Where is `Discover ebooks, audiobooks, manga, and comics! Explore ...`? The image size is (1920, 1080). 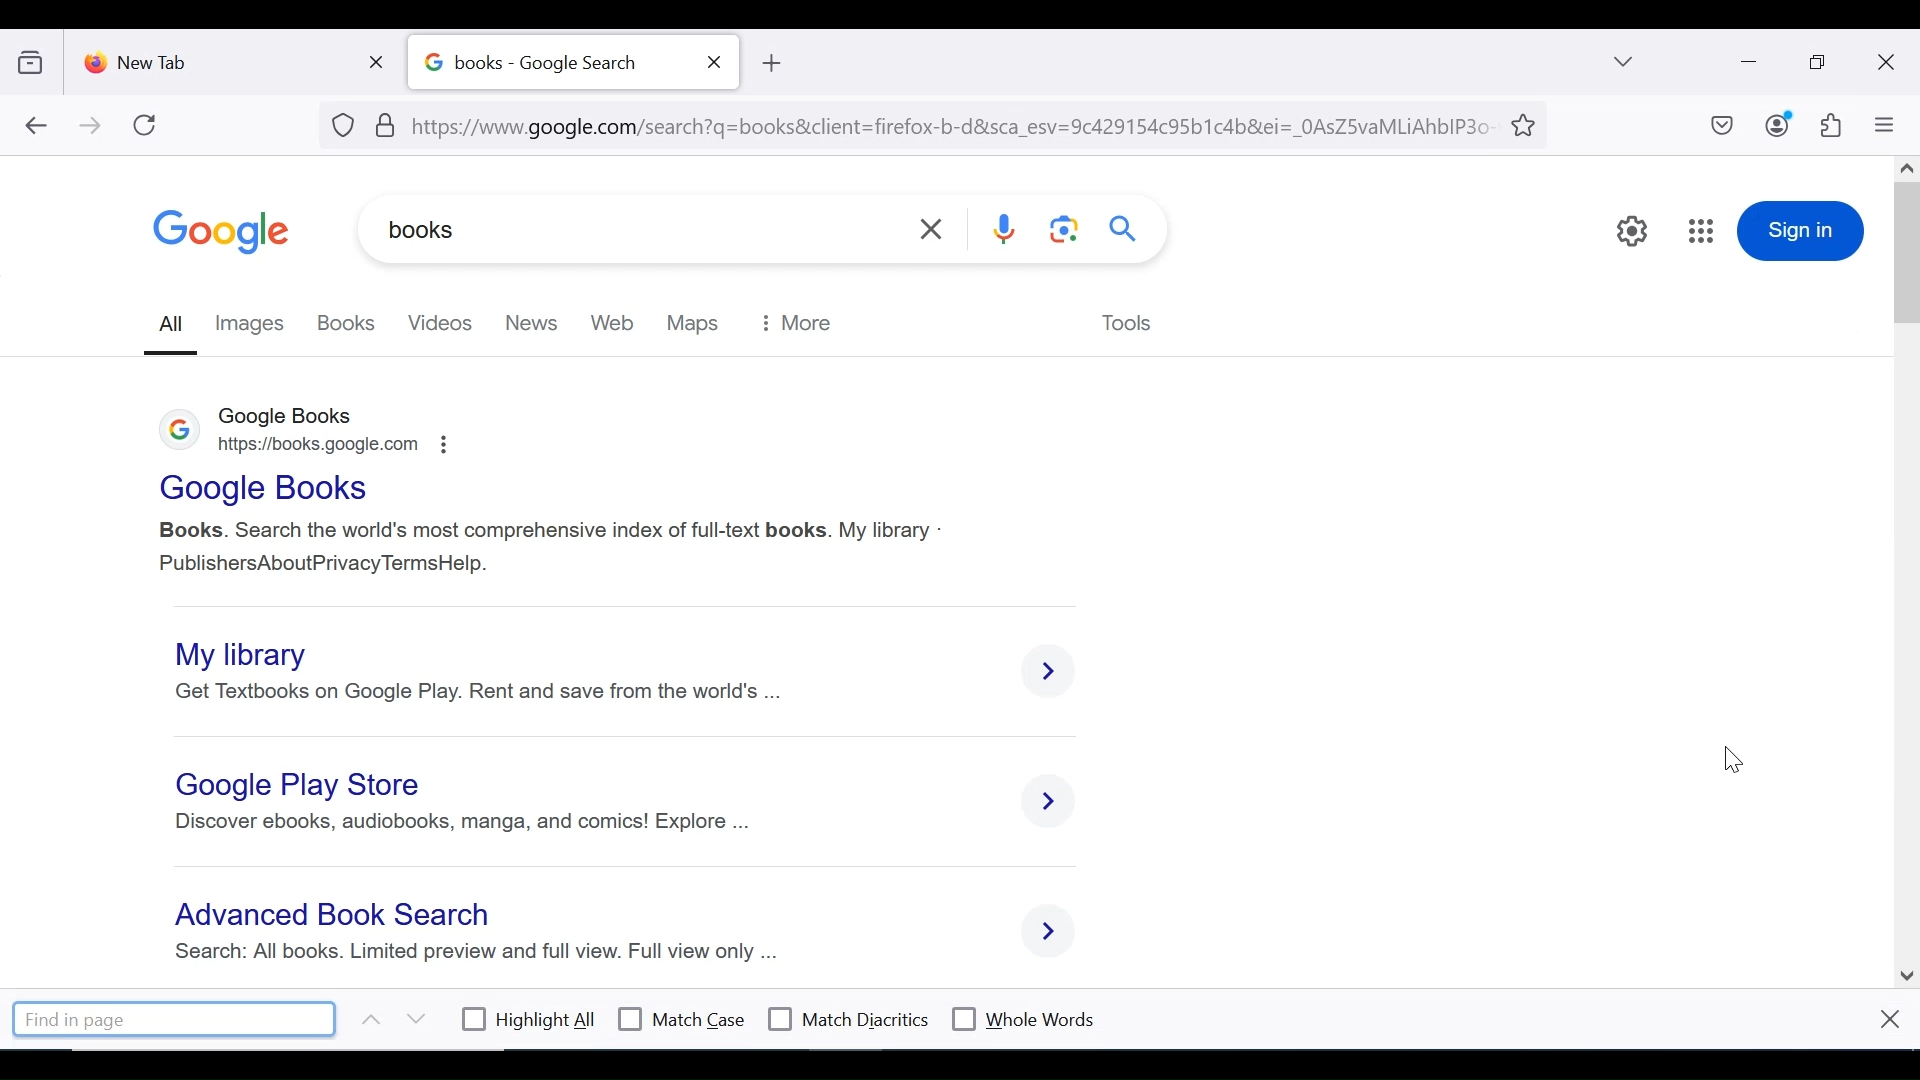
Discover ebooks, audiobooks, manga, and comics! Explore ... is located at coordinates (457, 822).